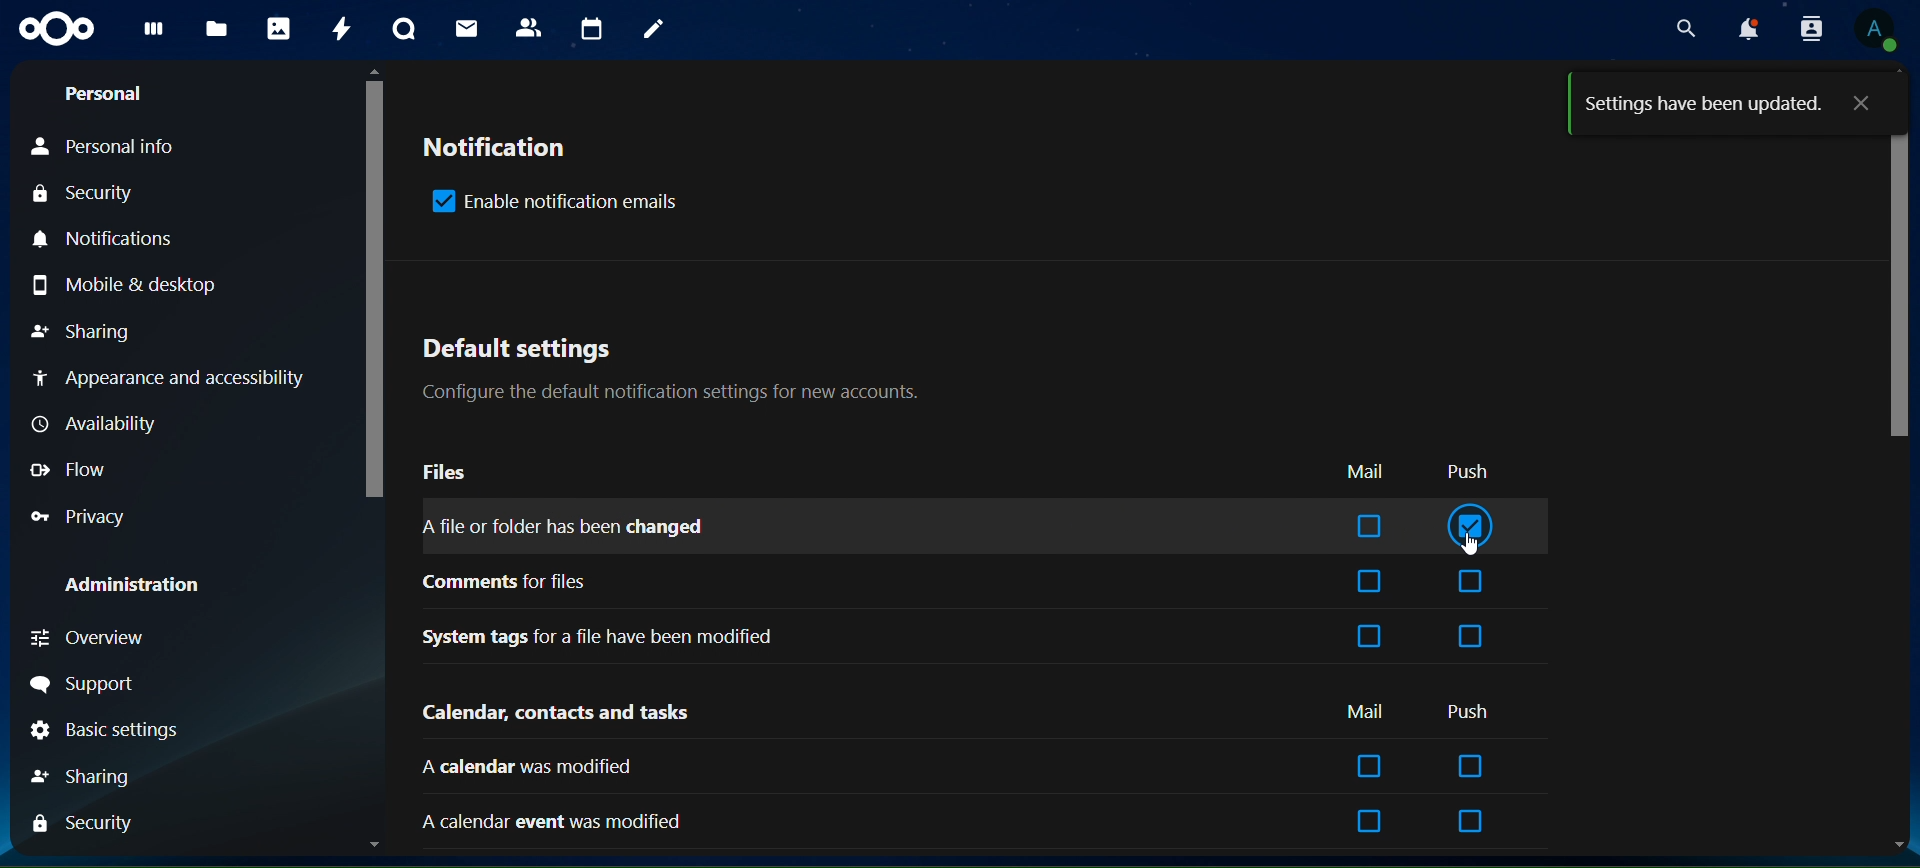 The height and width of the screenshot is (868, 1920). Describe the element at coordinates (508, 583) in the screenshot. I see `comments for files` at that location.